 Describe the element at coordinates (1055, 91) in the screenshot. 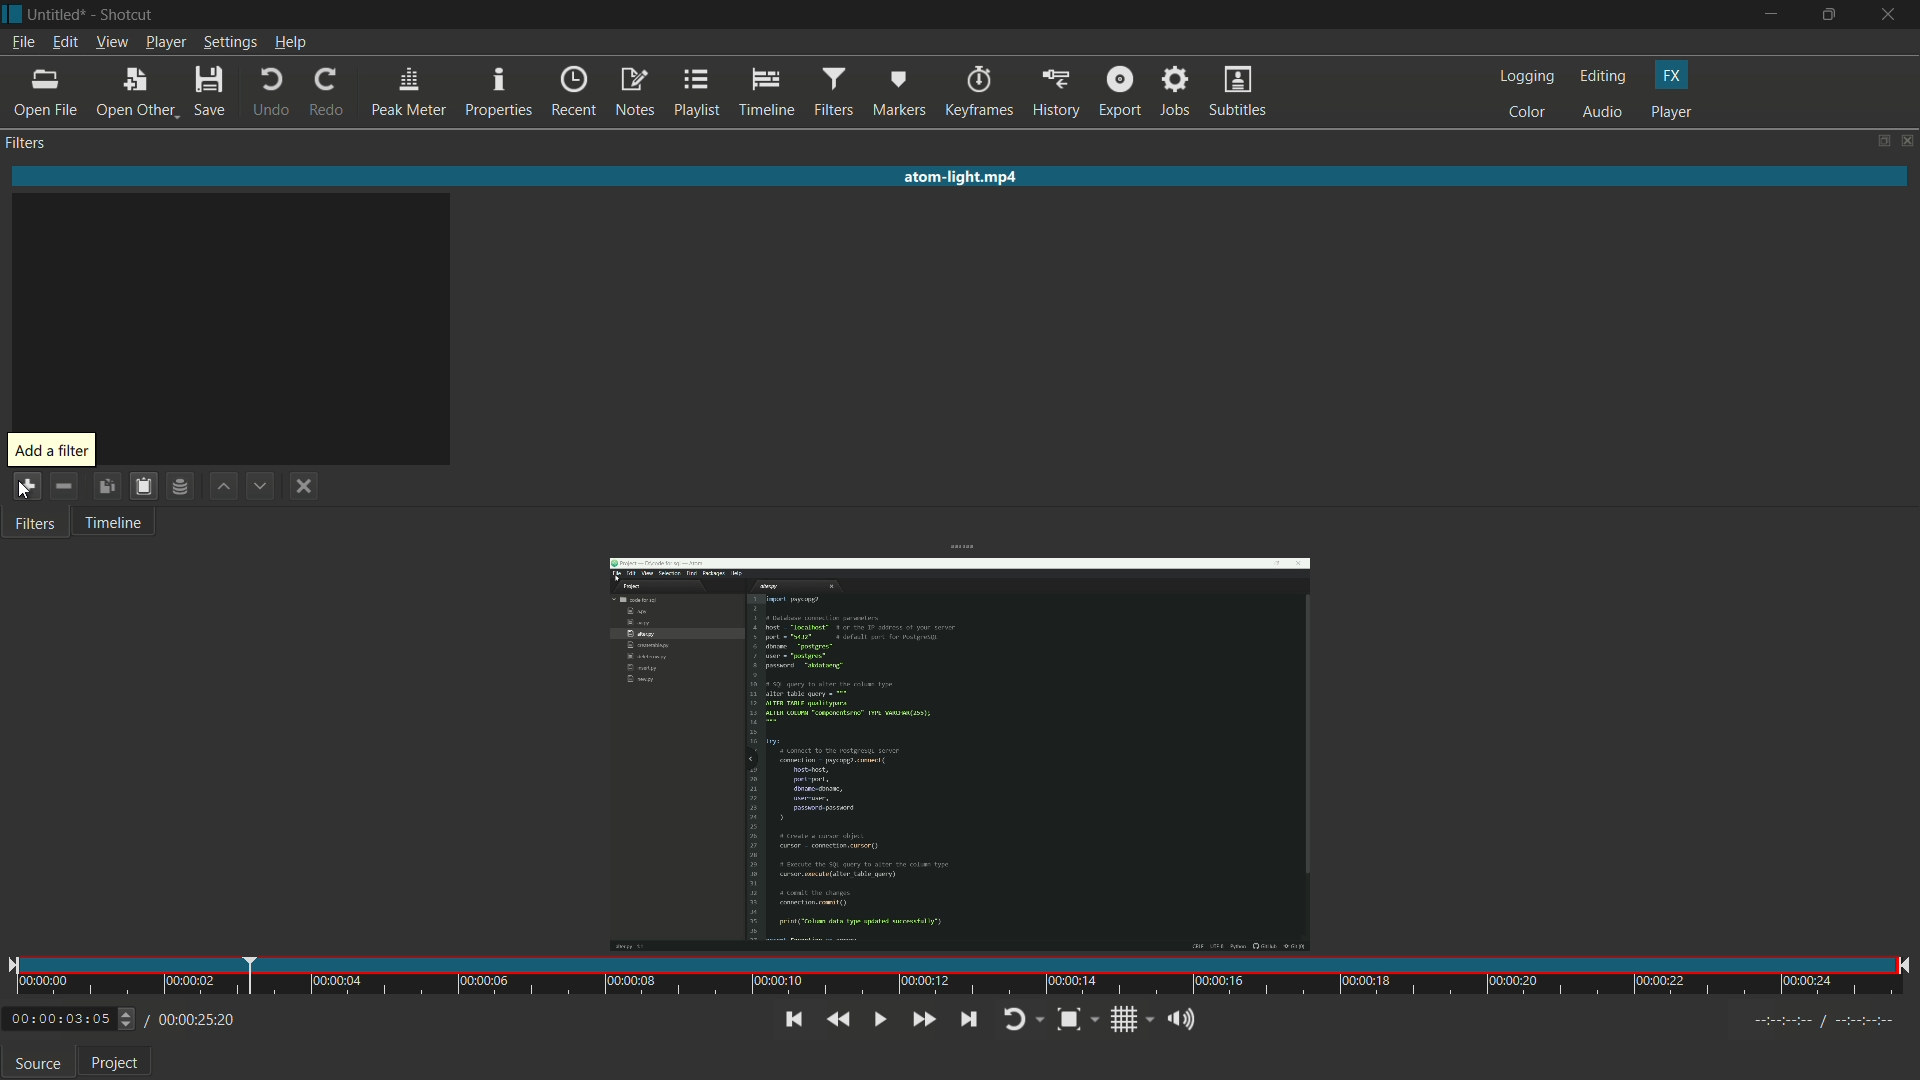

I see `history` at that location.